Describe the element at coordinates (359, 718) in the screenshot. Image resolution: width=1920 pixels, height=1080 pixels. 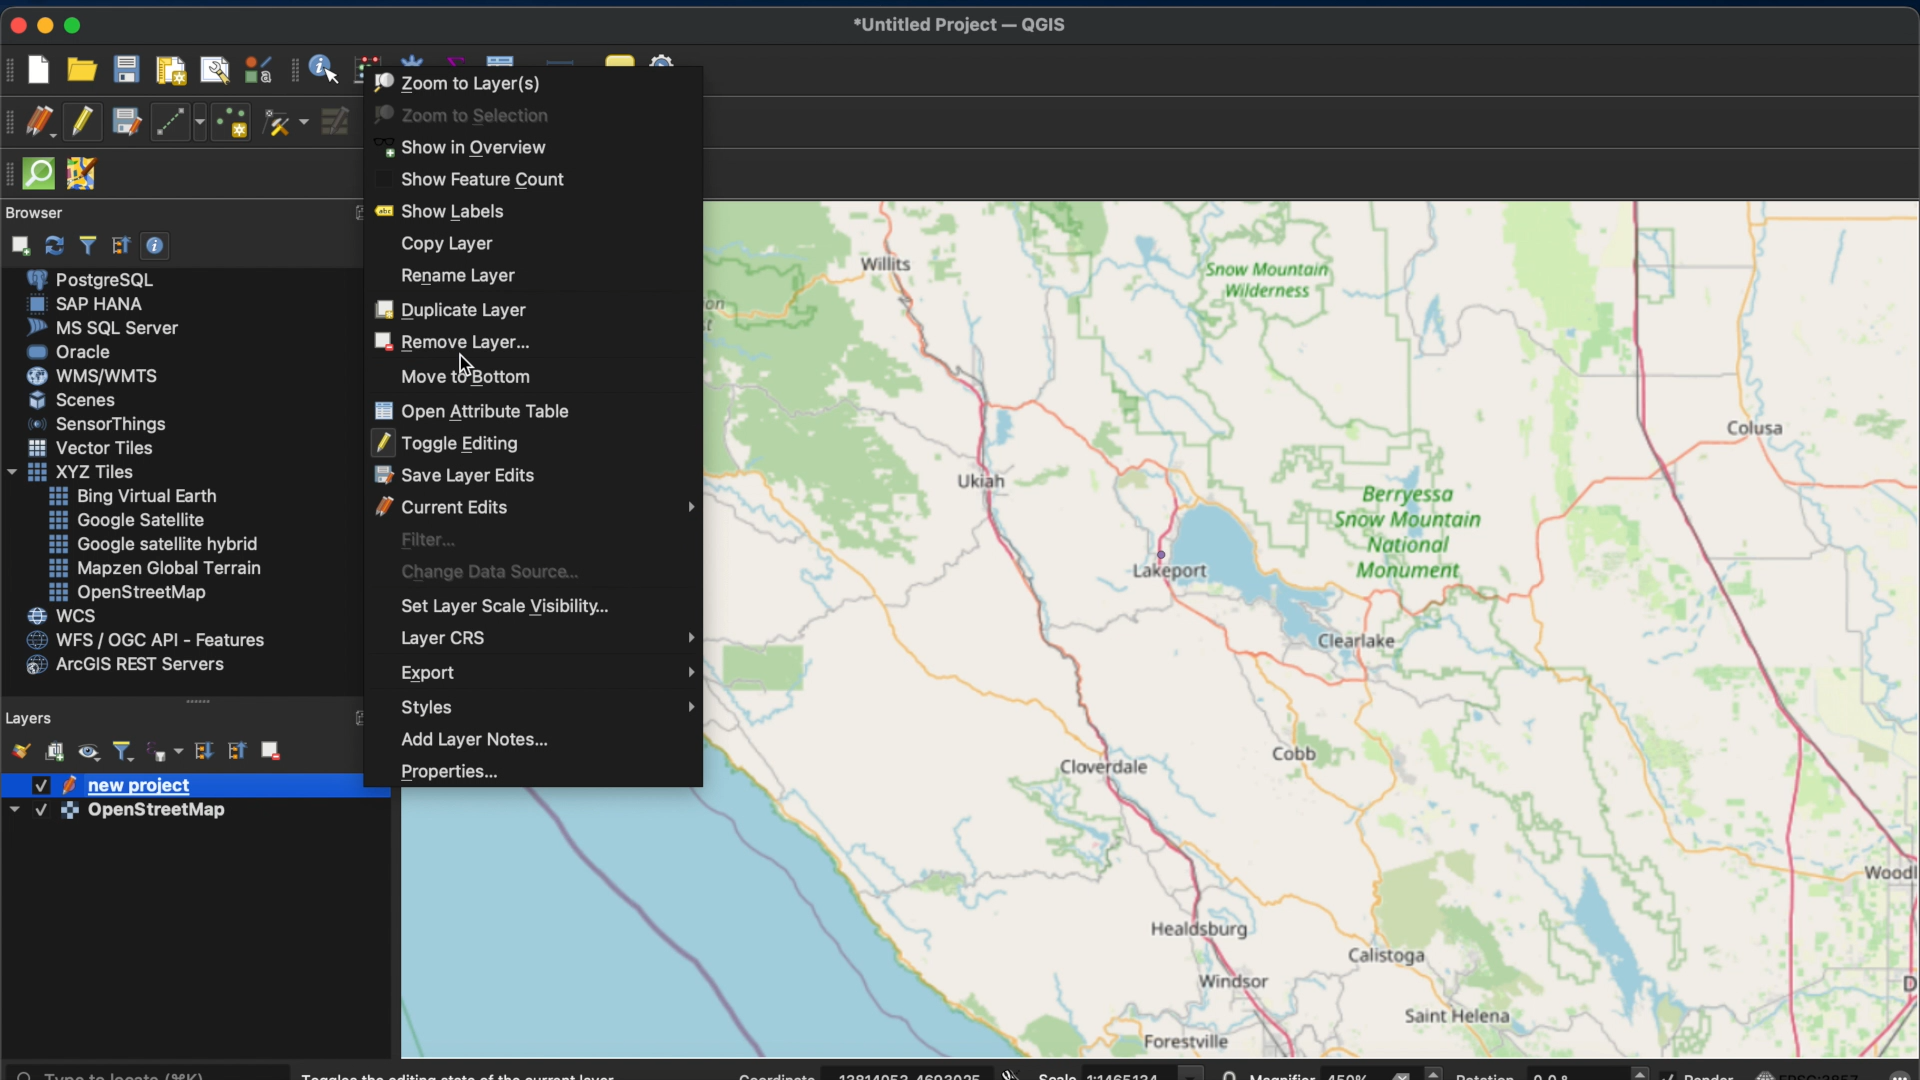
I see `expand` at that location.